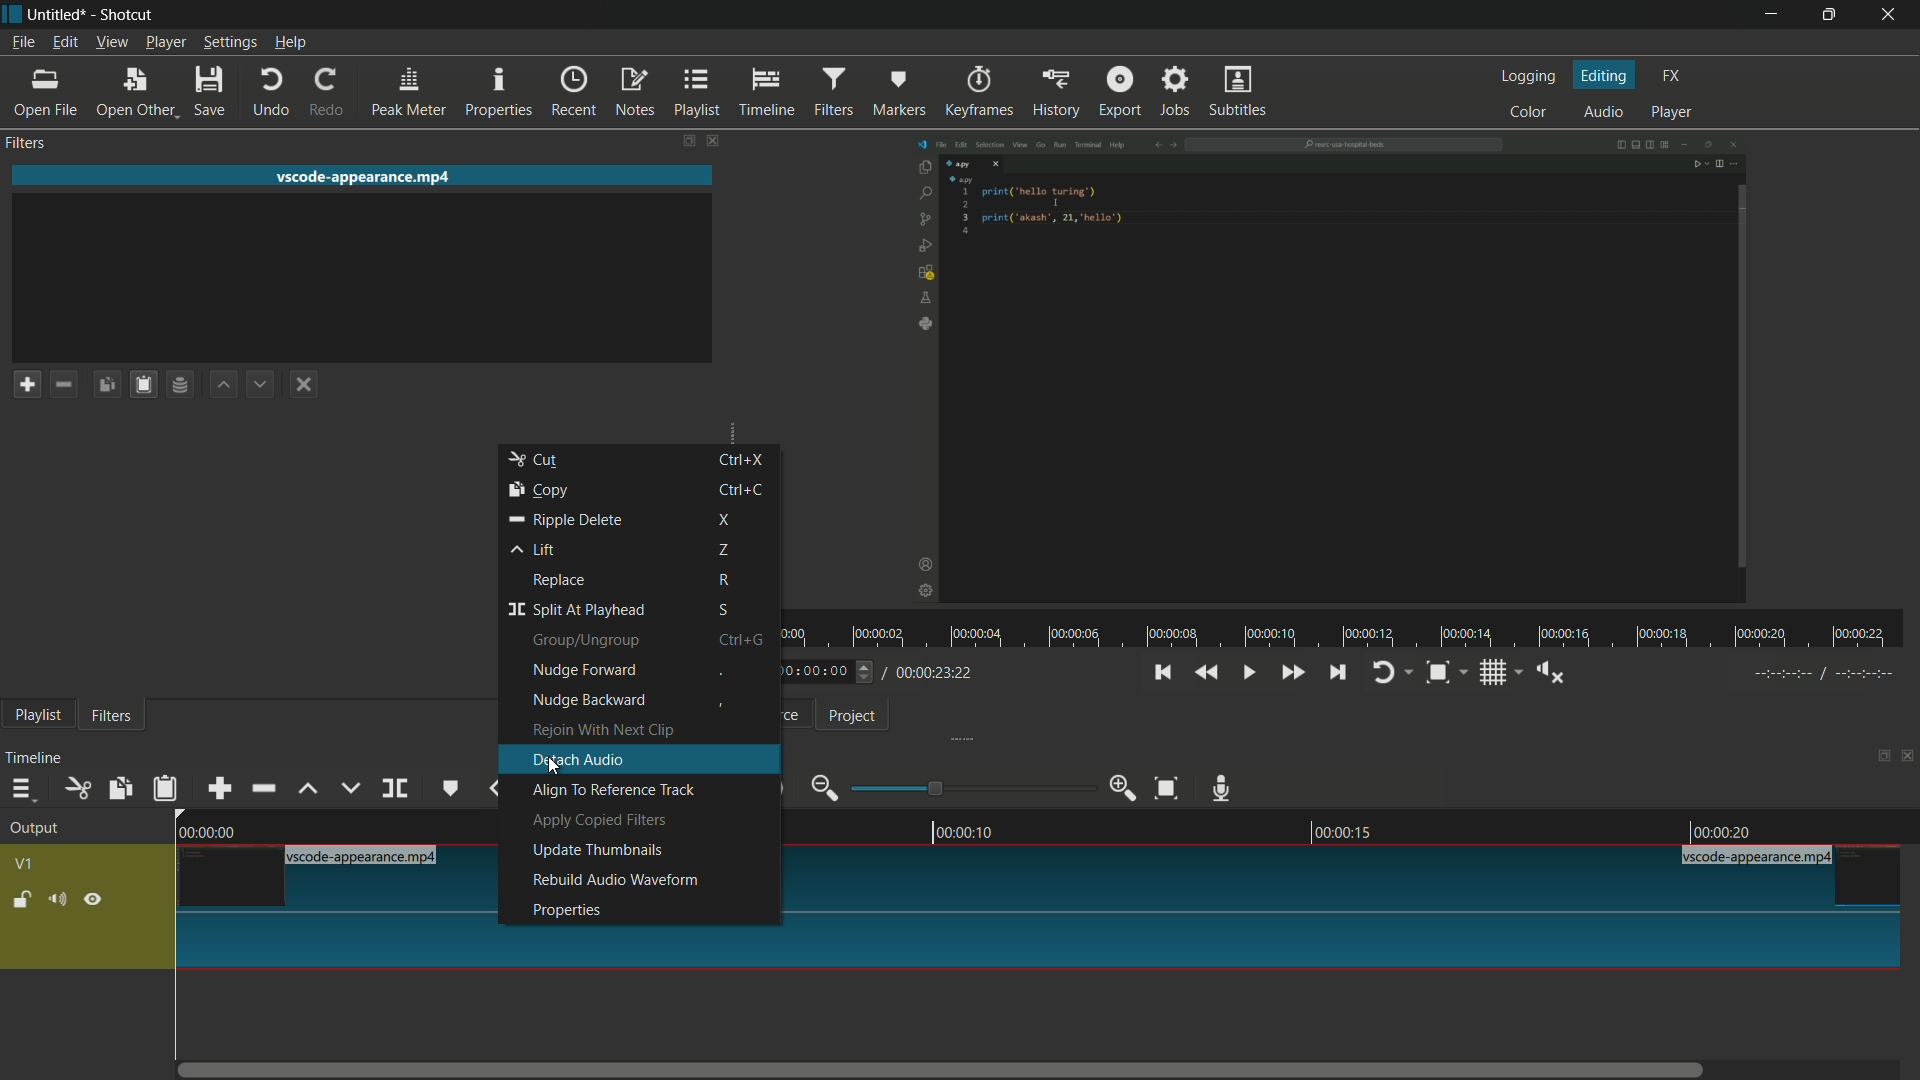 This screenshot has width=1920, height=1080. What do you see at coordinates (739, 611) in the screenshot?
I see `s` at bounding box center [739, 611].